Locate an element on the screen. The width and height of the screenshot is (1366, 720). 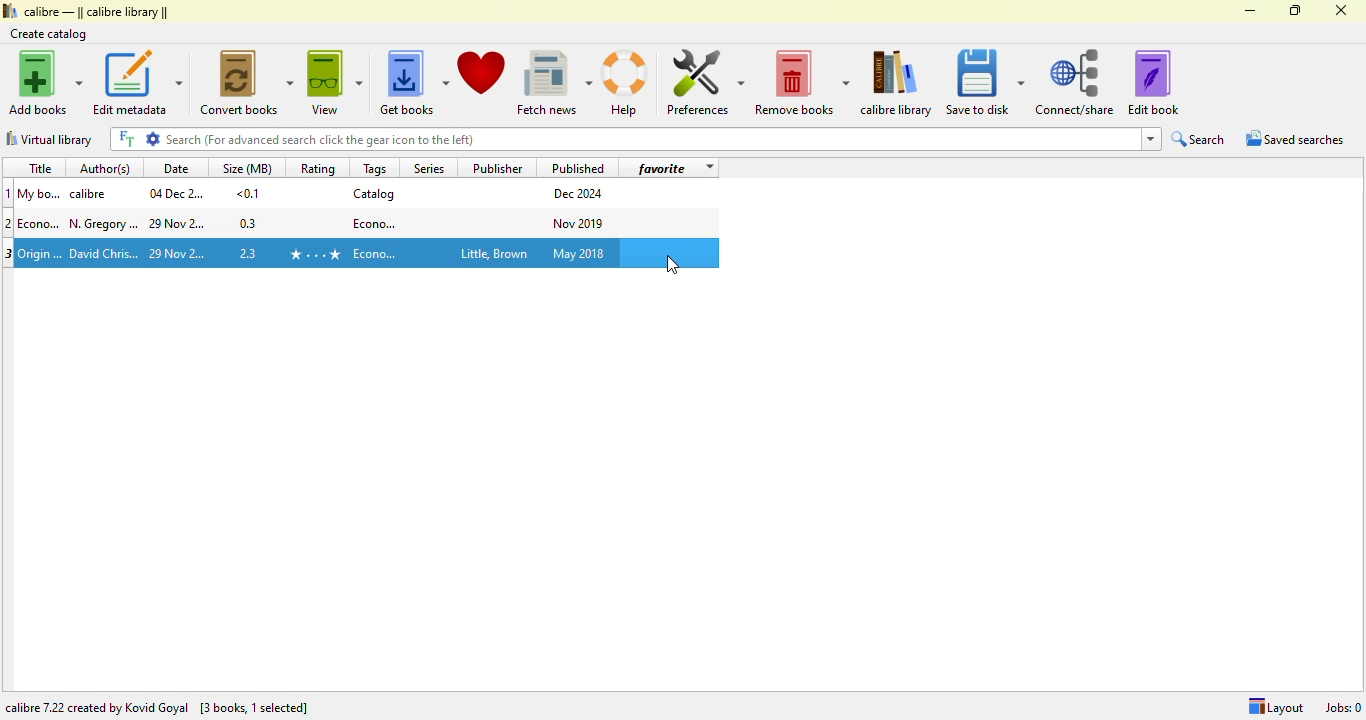
publish date is located at coordinates (580, 253).